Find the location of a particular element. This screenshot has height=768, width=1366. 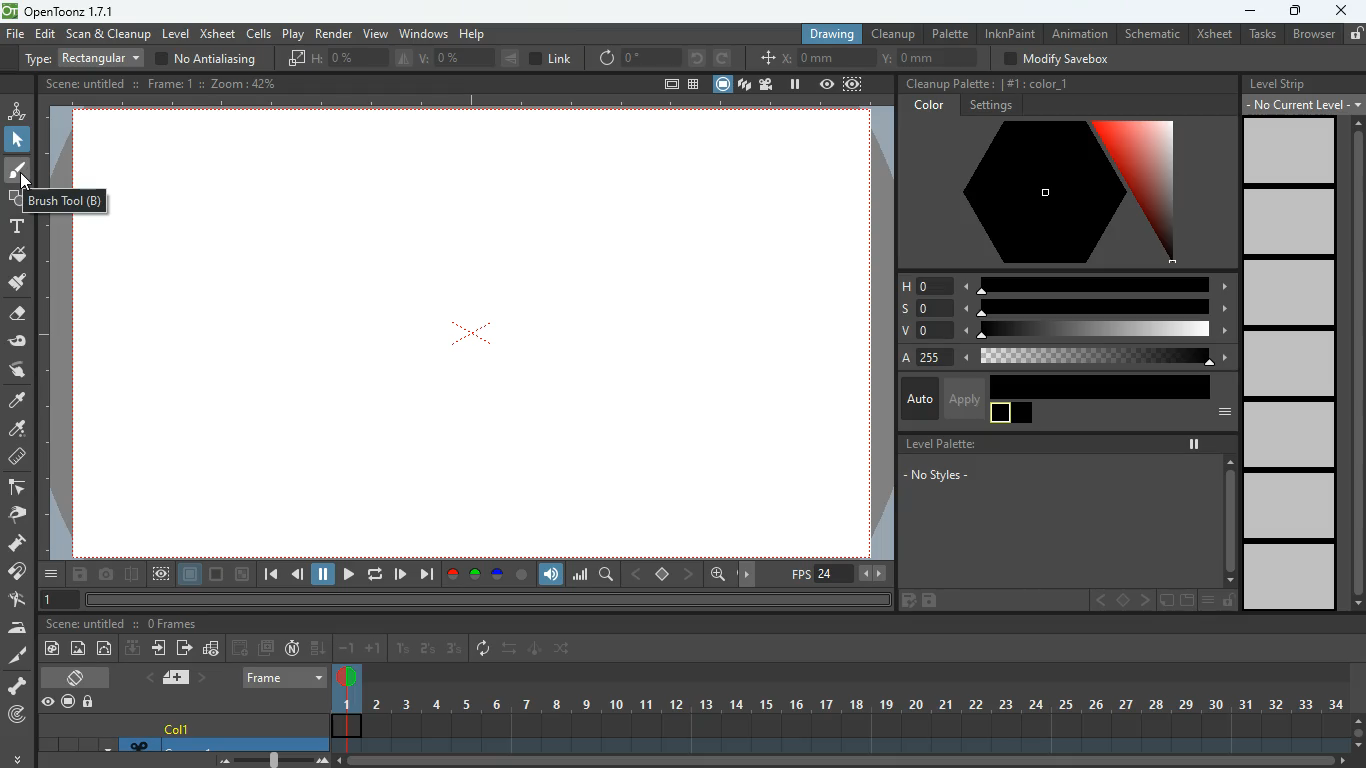

color is located at coordinates (218, 575).